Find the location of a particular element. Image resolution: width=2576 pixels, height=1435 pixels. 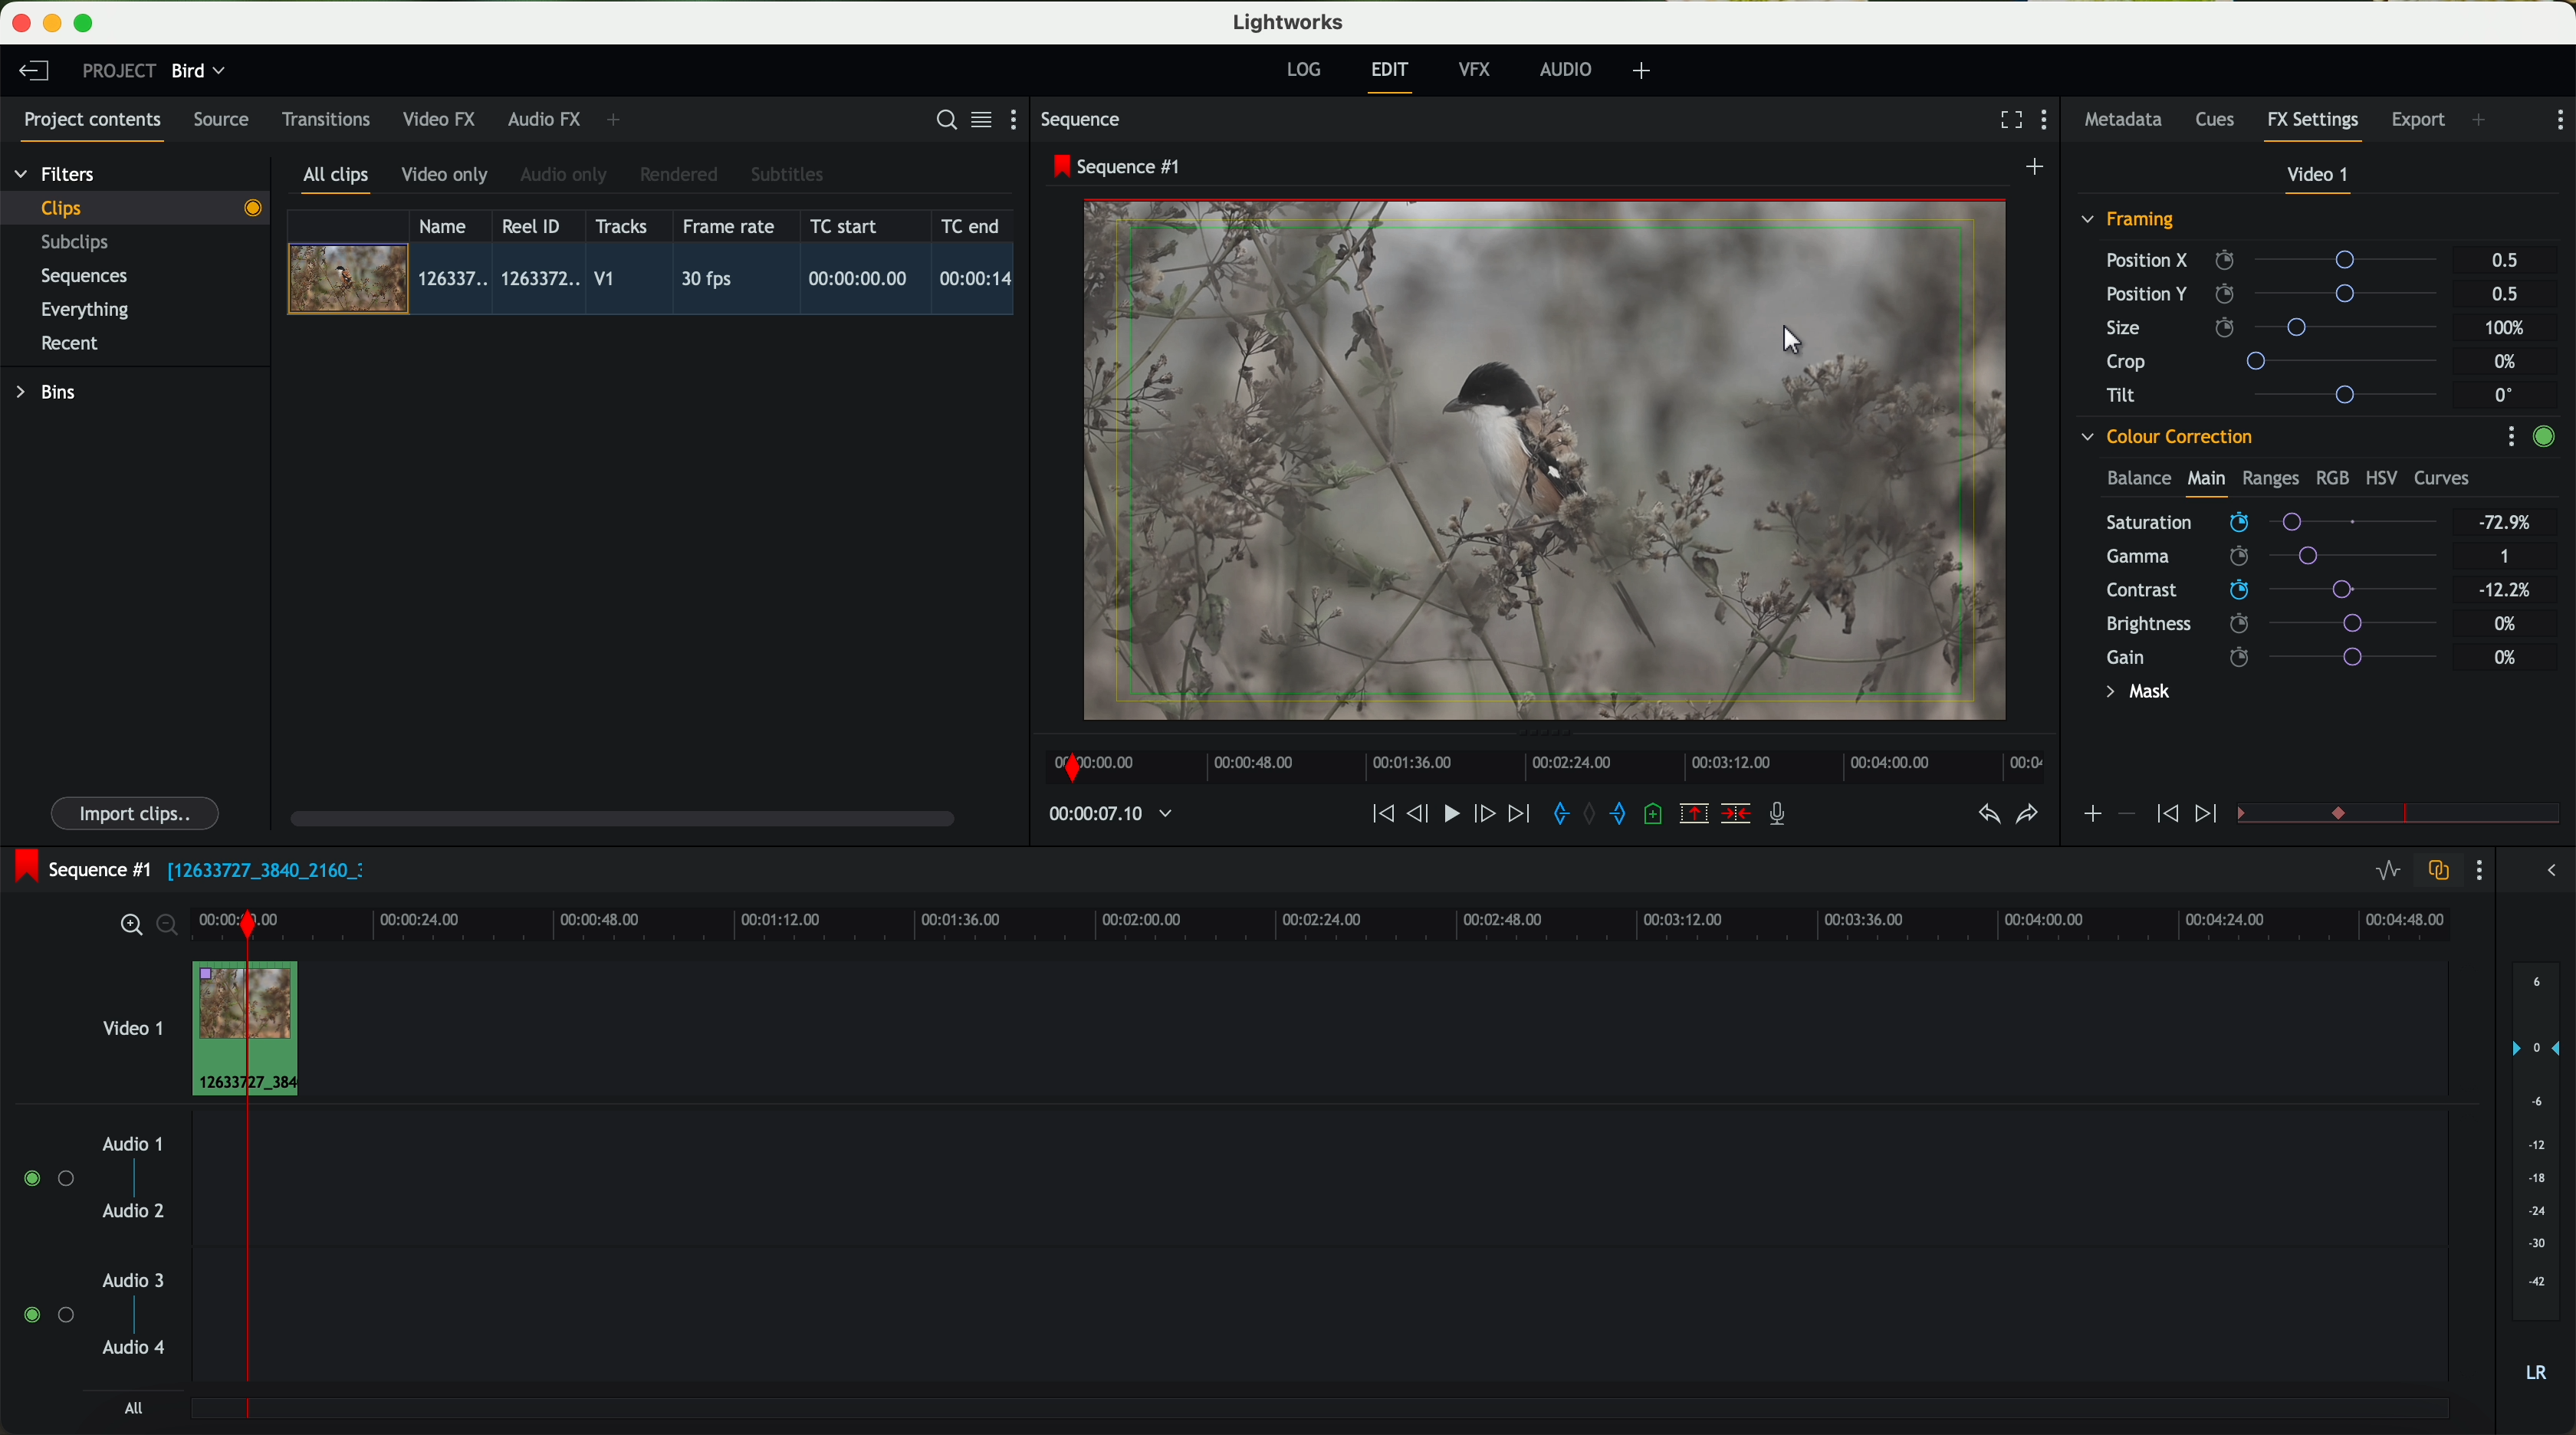

zoom out is located at coordinates (169, 928).